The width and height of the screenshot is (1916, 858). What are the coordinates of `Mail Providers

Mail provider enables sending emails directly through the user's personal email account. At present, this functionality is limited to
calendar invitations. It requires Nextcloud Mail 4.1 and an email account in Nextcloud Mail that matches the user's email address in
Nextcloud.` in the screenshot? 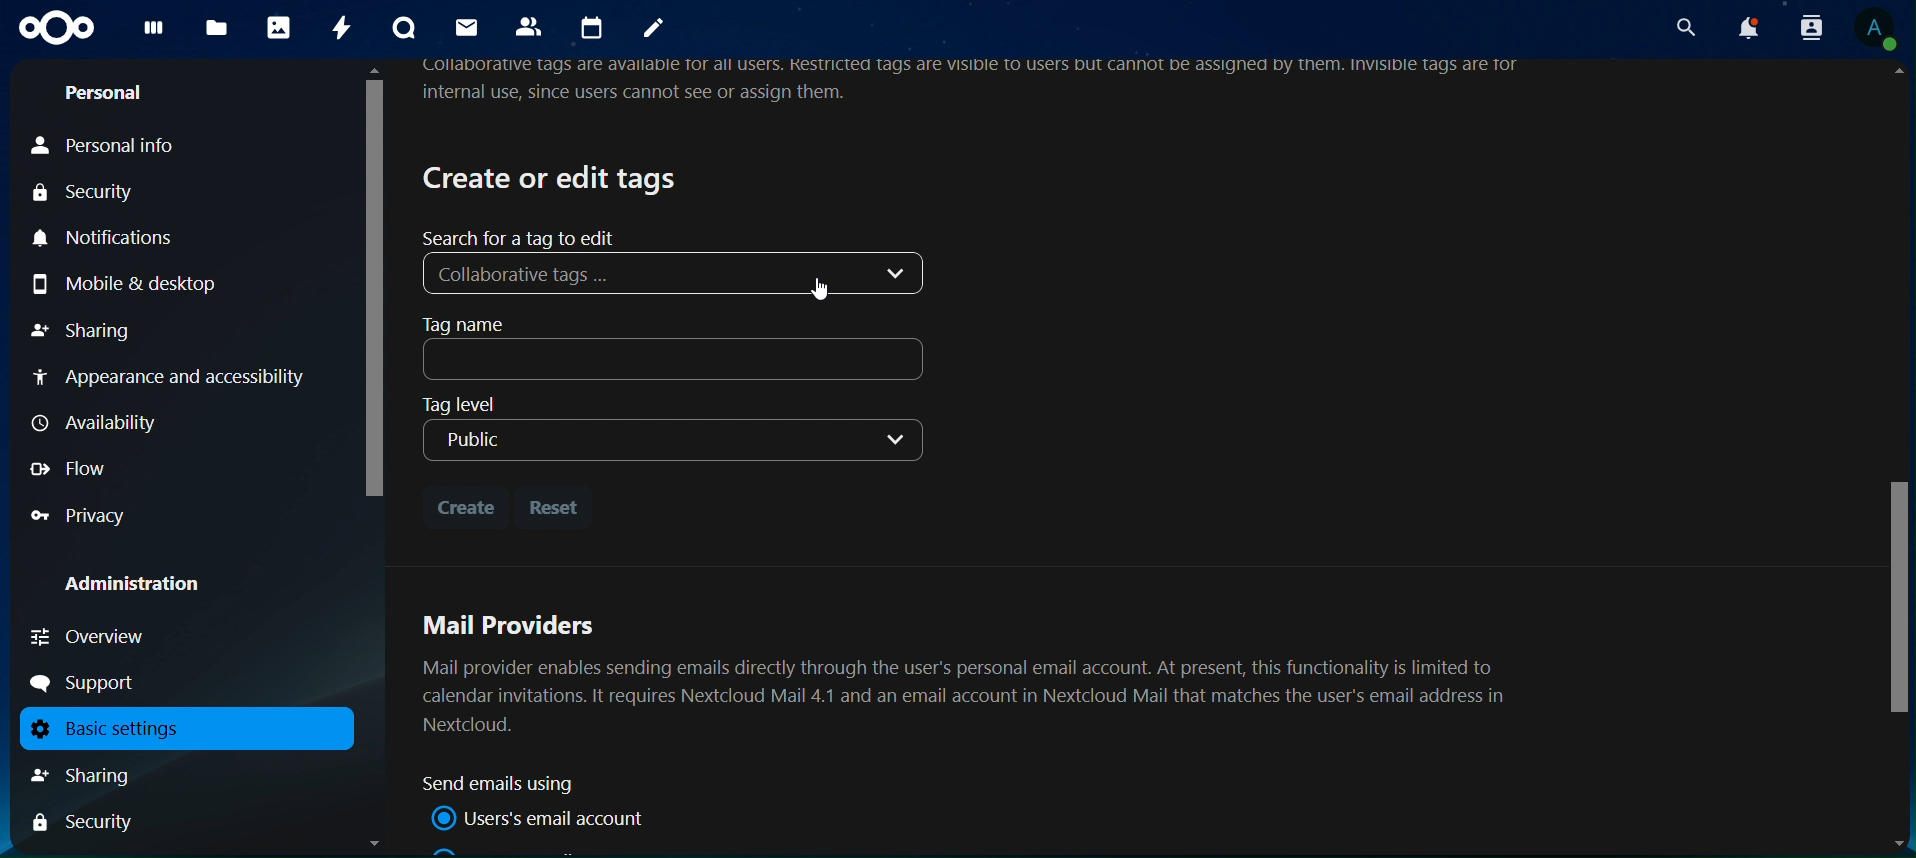 It's located at (972, 671).